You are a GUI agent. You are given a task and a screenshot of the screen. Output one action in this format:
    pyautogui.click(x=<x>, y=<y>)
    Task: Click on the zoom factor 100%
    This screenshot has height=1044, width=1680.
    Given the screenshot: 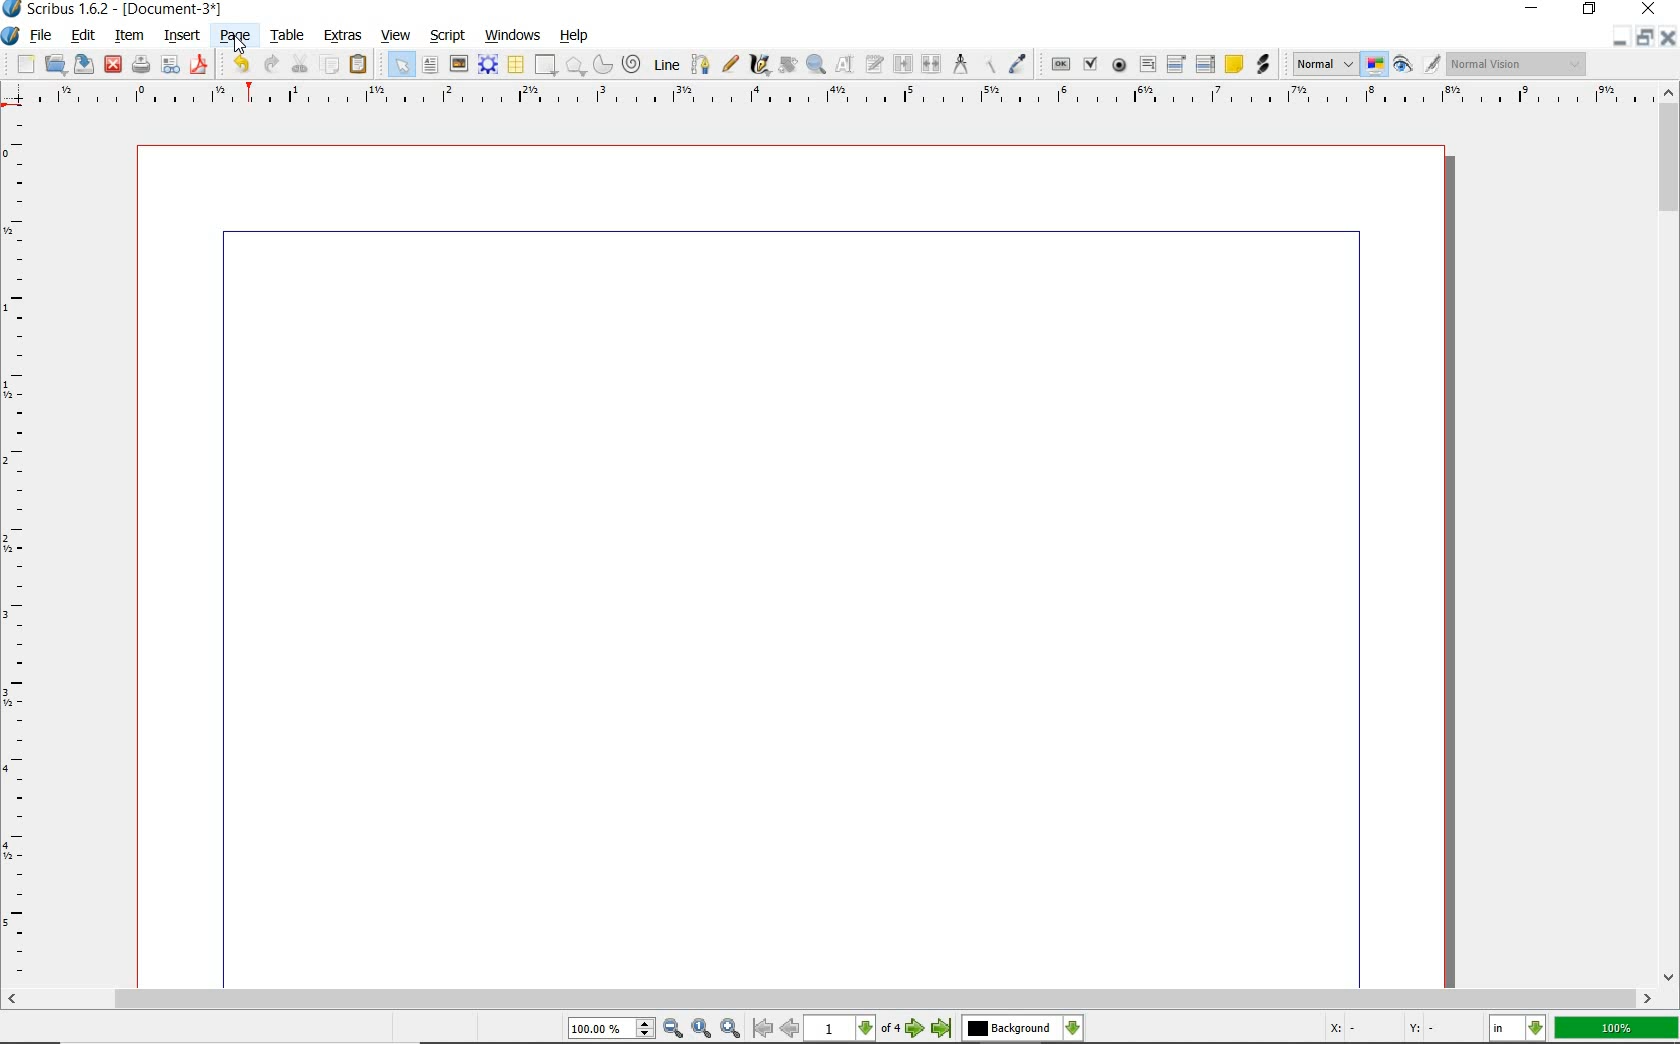 What is the action you would take?
    pyautogui.click(x=1617, y=1029)
    